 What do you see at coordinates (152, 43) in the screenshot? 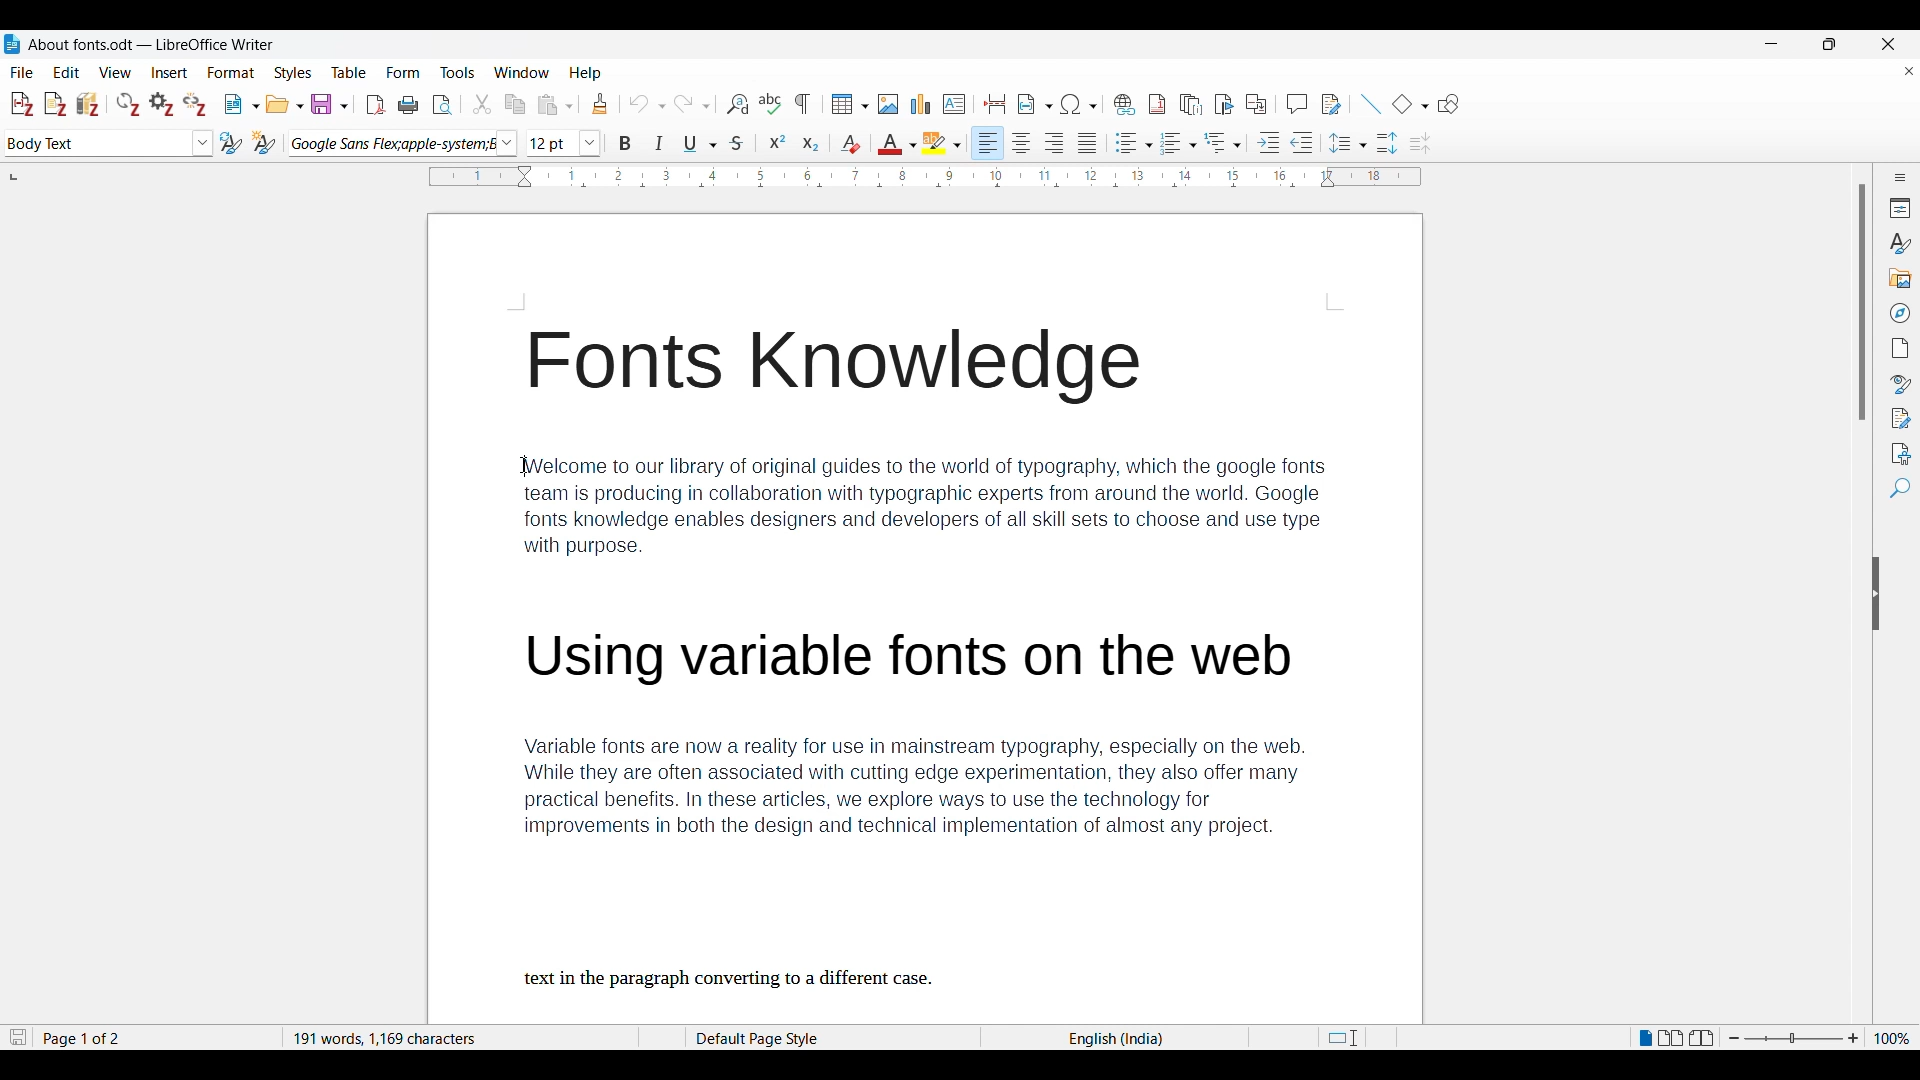
I see `About fonts.odt - LibreOffice Writer` at bounding box center [152, 43].